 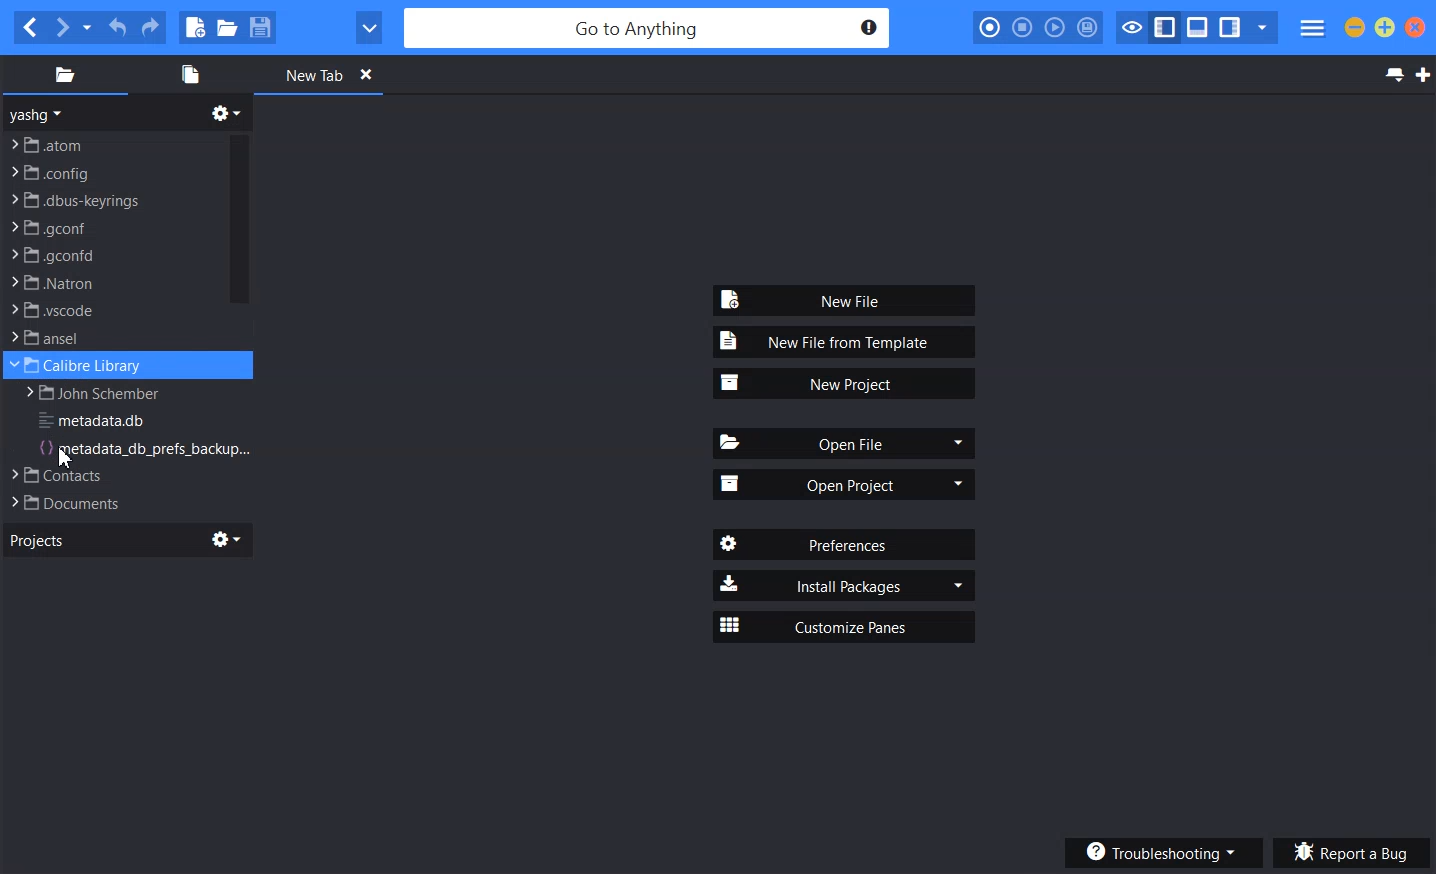 I want to click on Close, so click(x=1415, y=27).